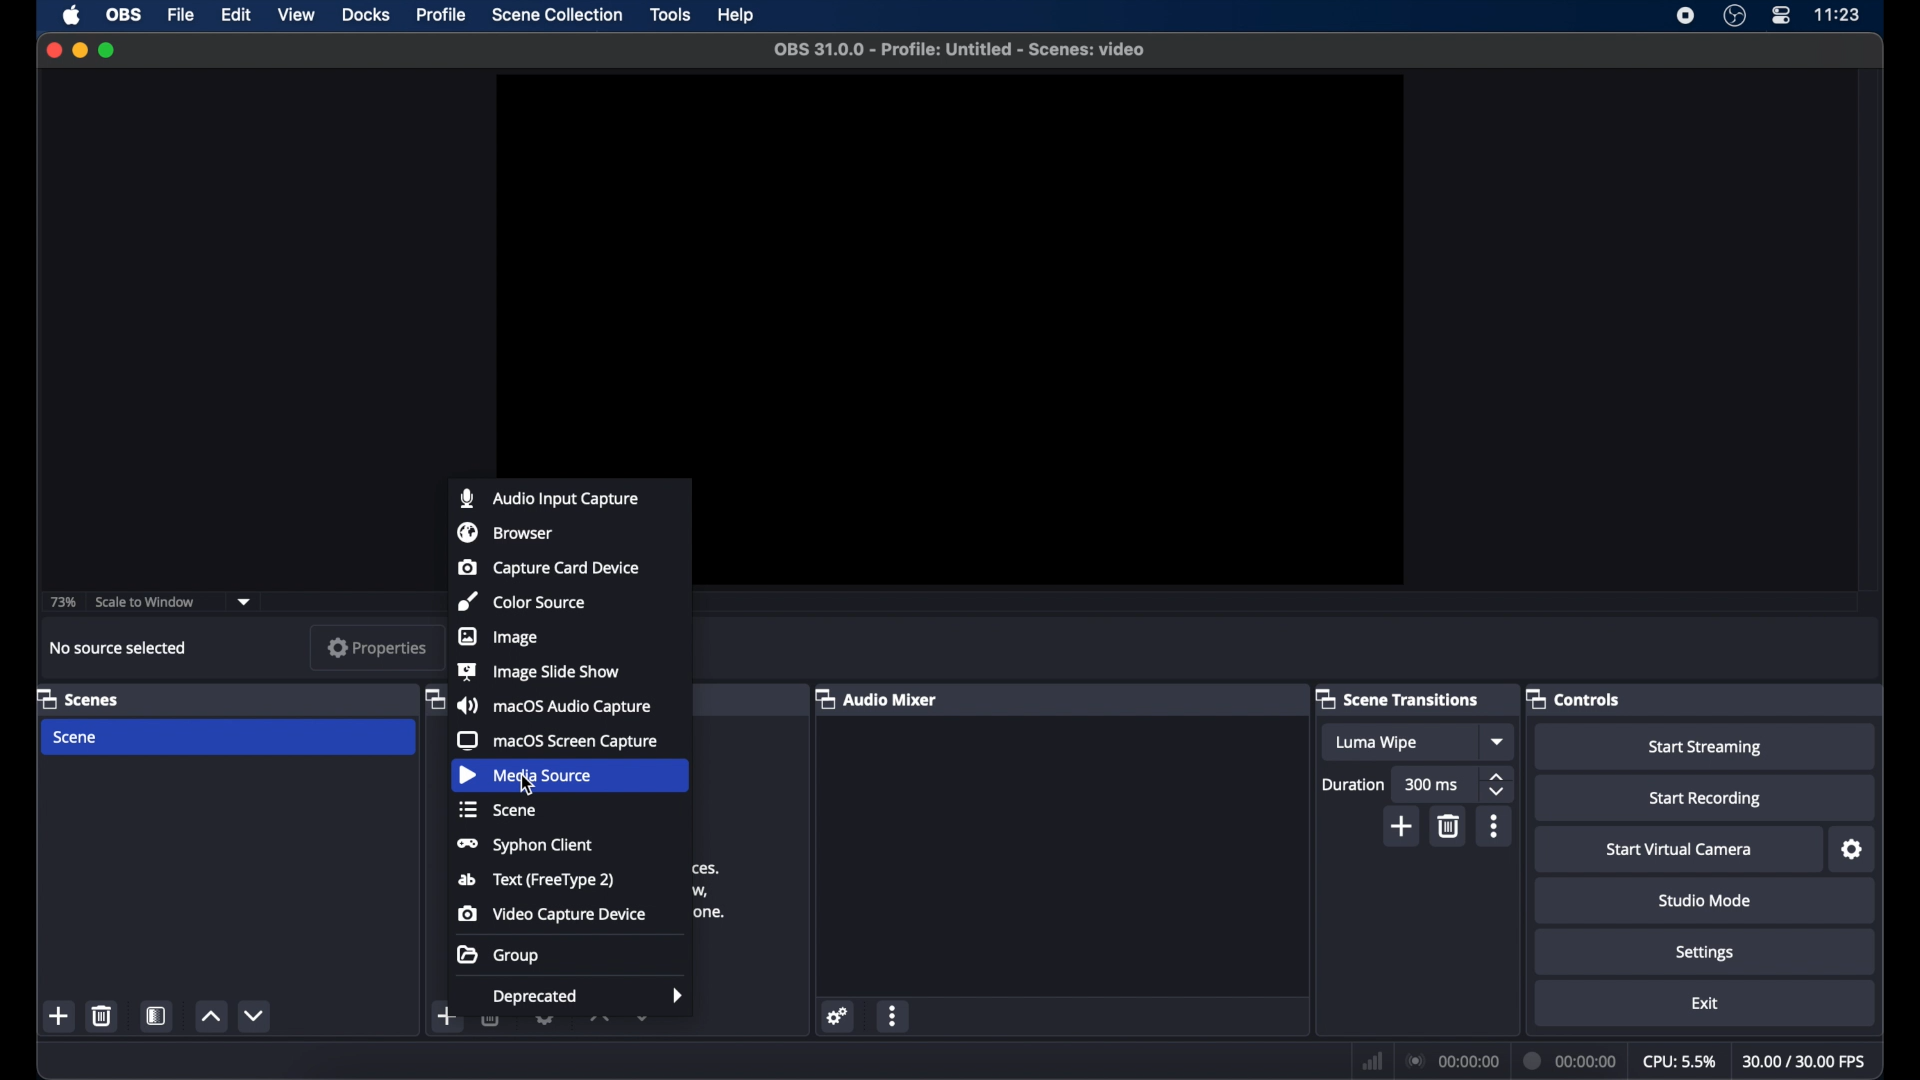 Image resolution: width=1920 pixels, height=1080 pixels. I want to click on netwrok, so click(1372, 1062).